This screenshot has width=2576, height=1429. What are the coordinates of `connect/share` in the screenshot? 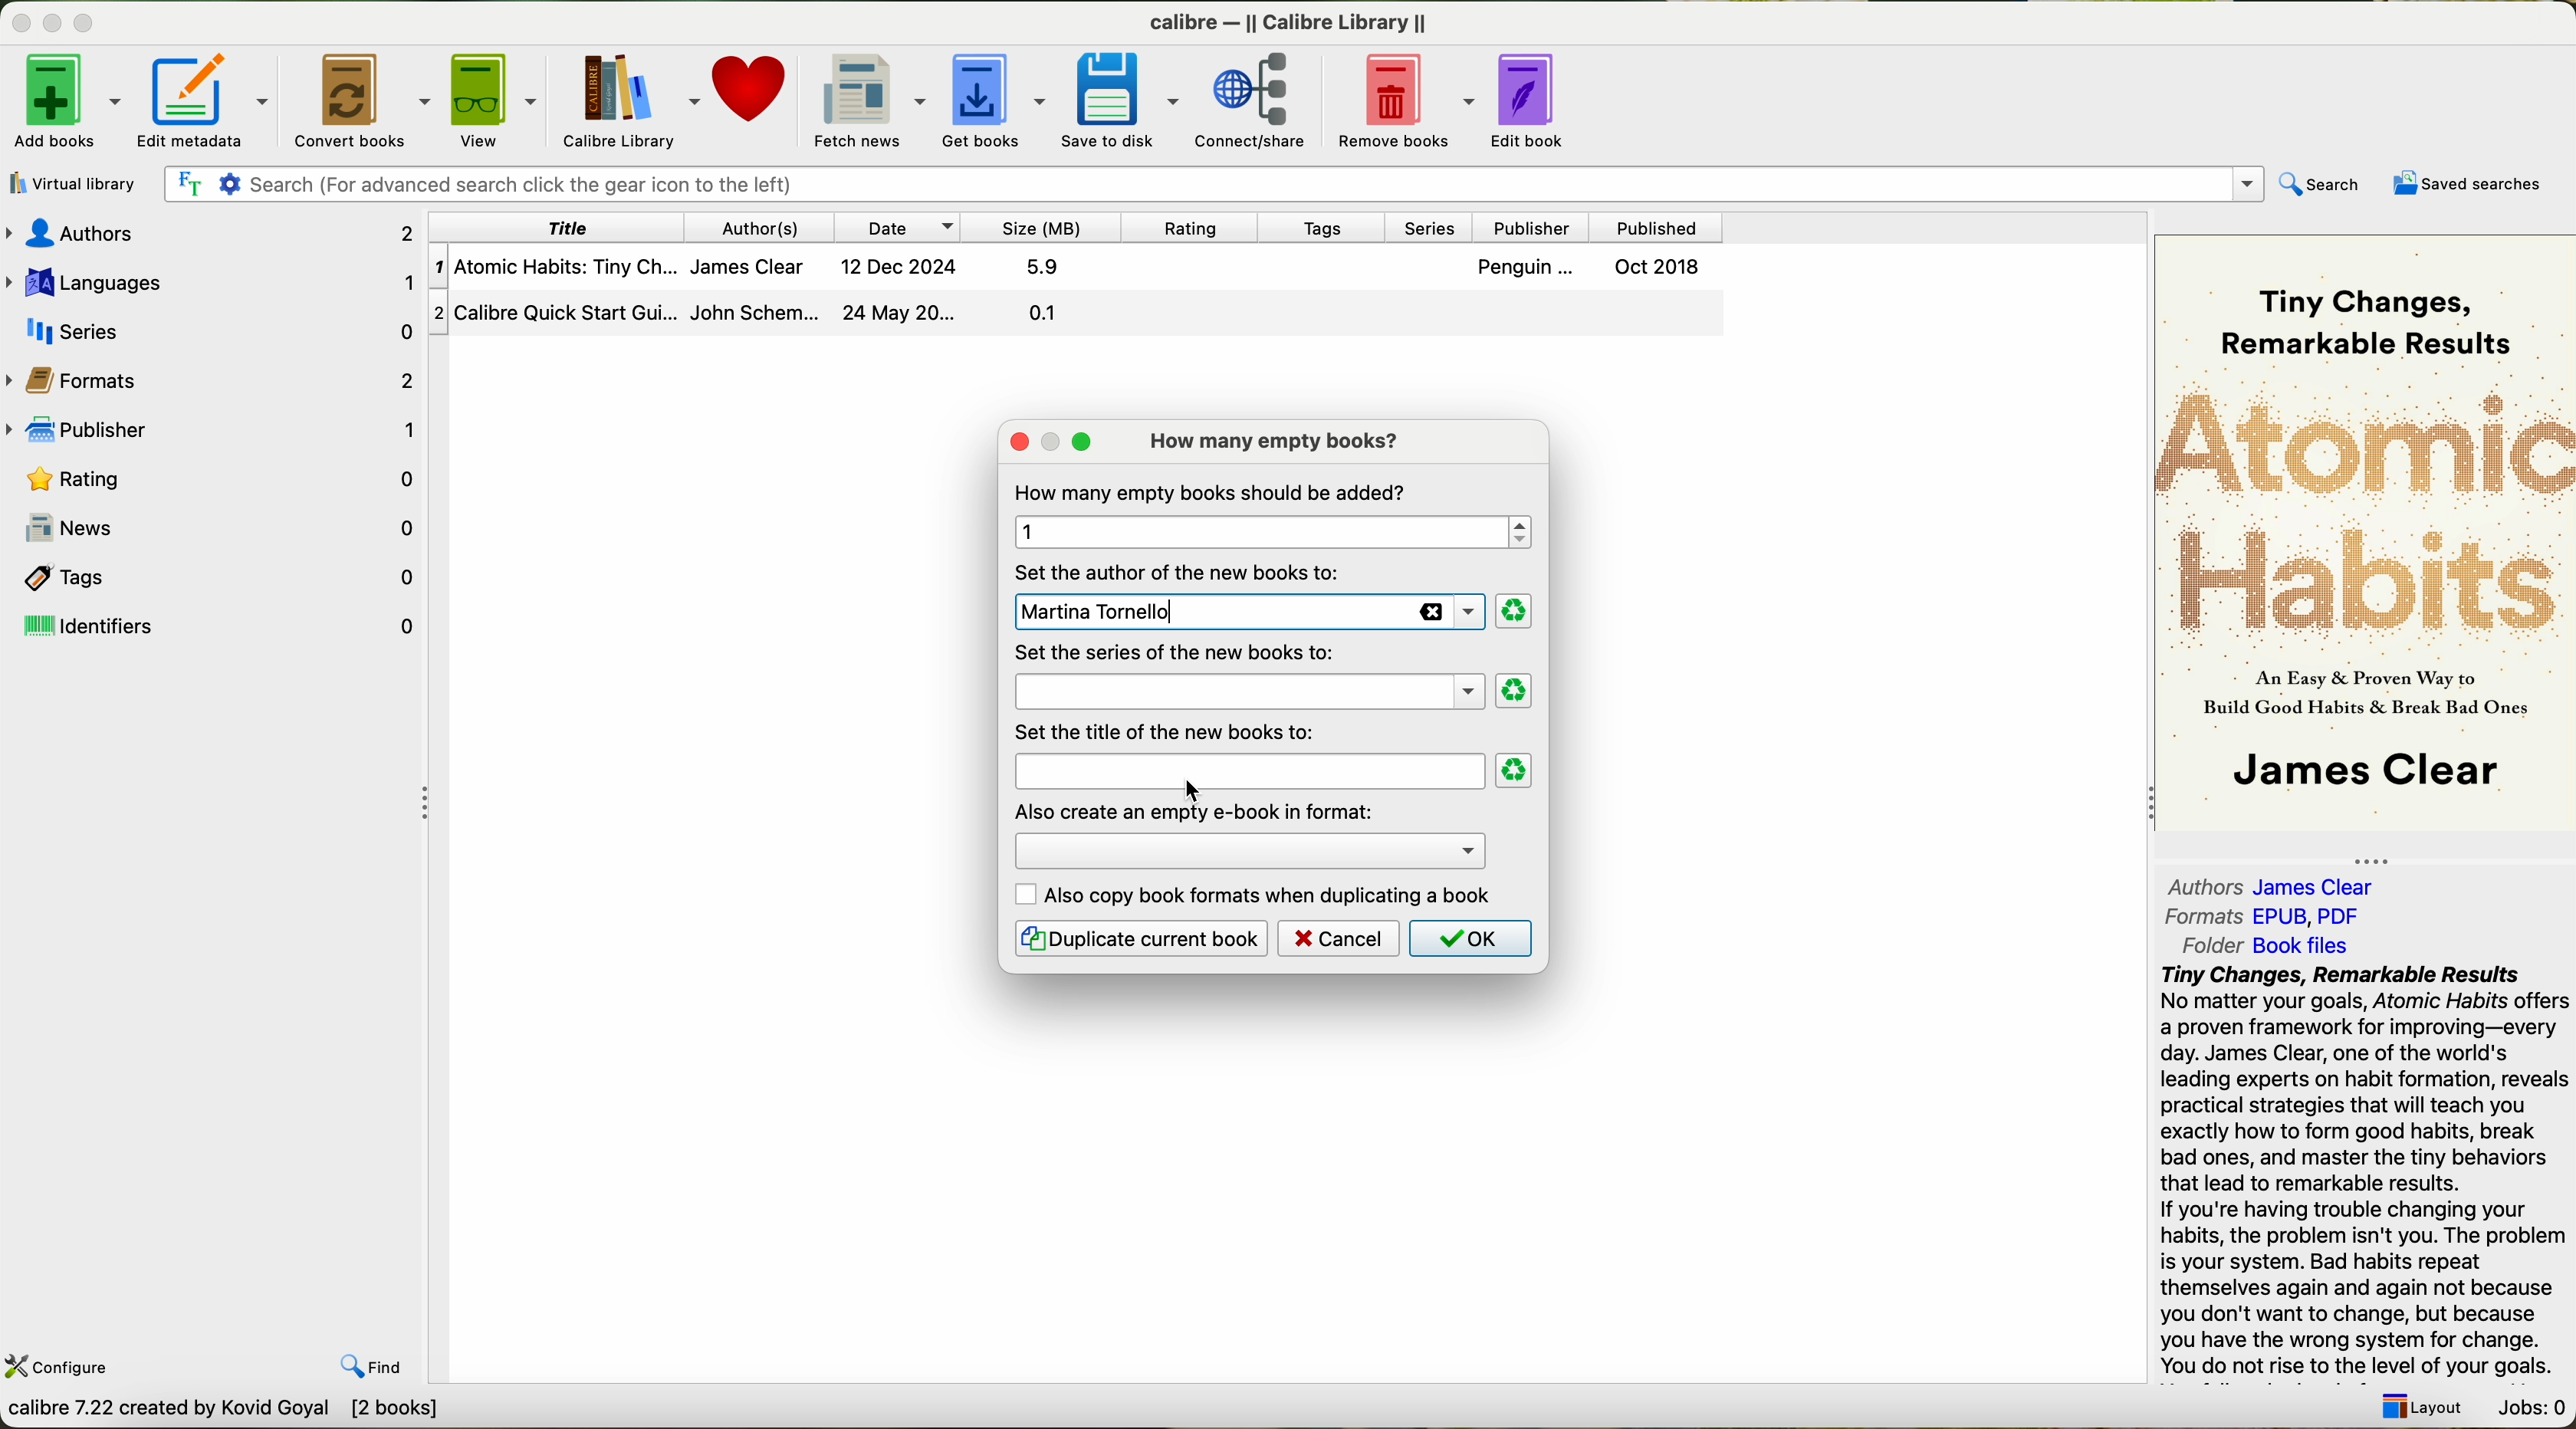 It's located at (1256, 102).